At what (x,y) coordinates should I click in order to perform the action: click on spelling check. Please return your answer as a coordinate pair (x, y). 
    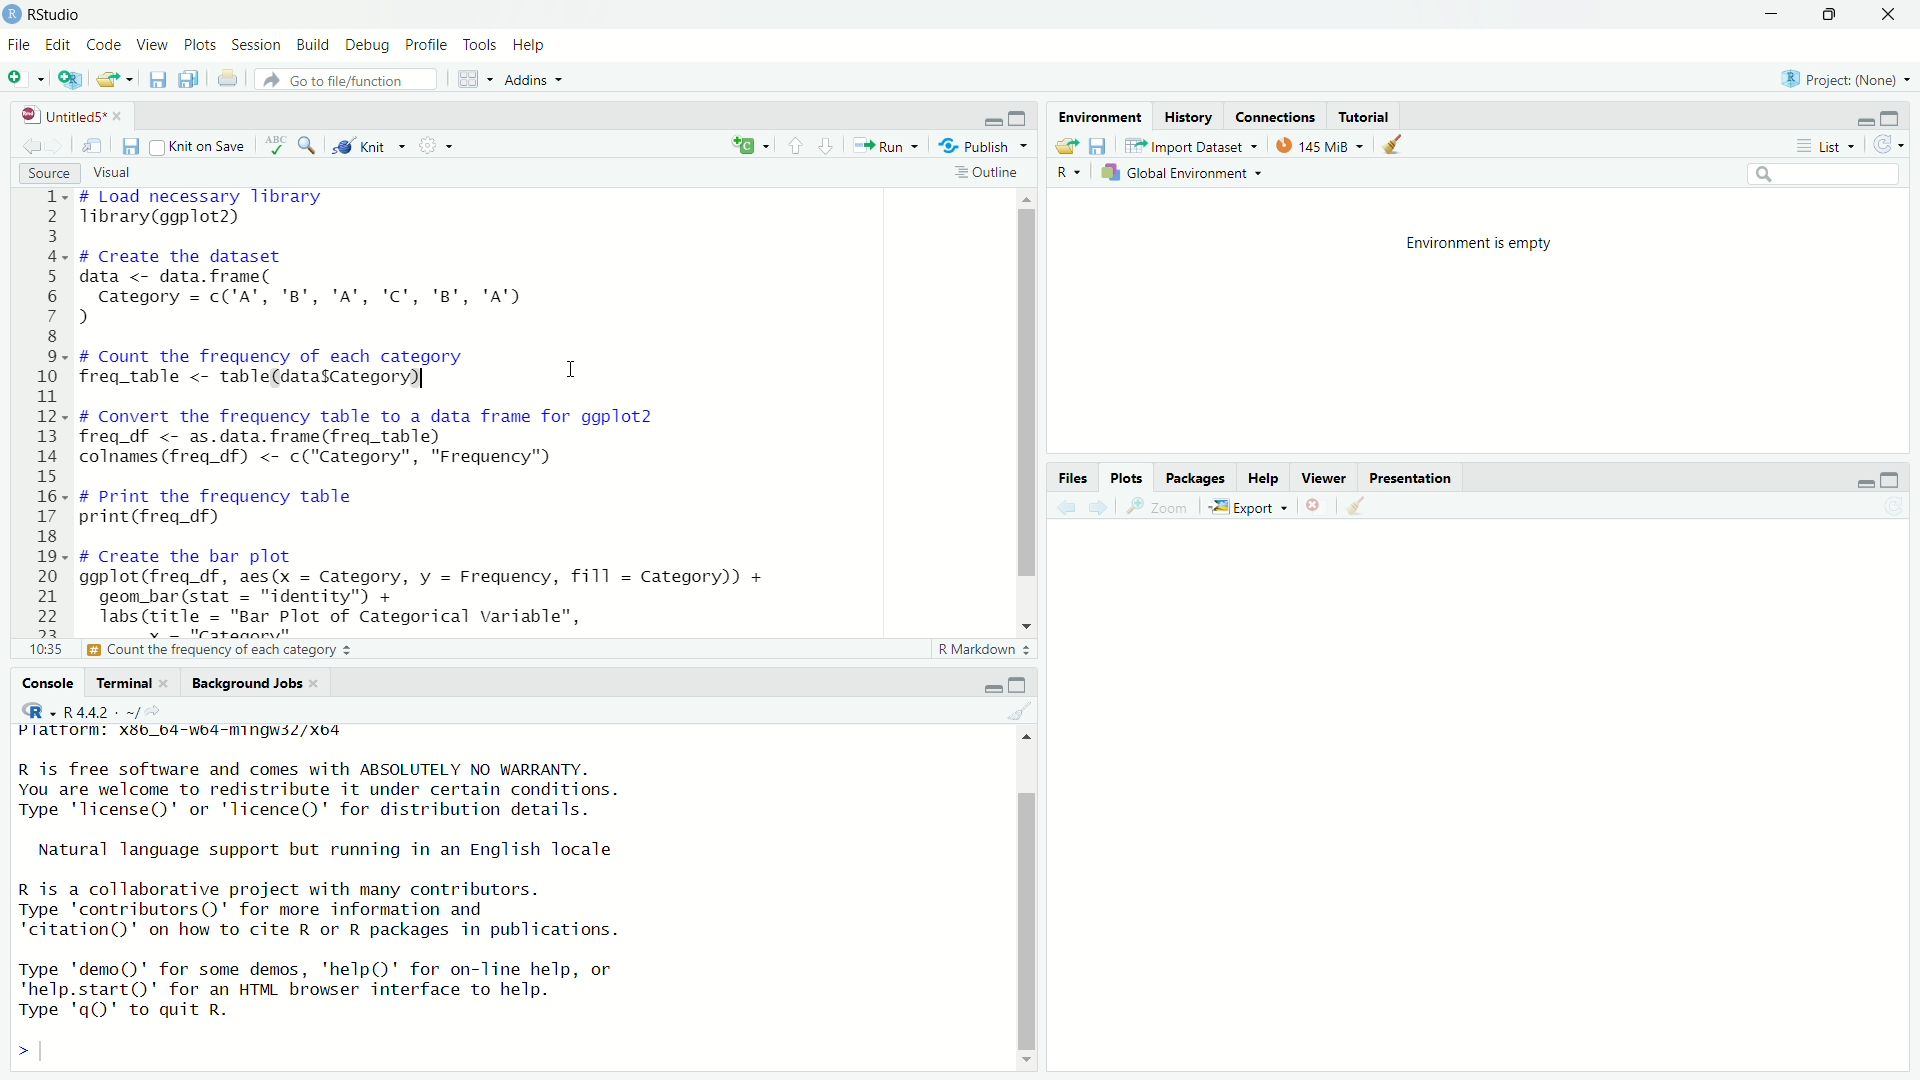
    Looking at the image, I should click on (277, 147).